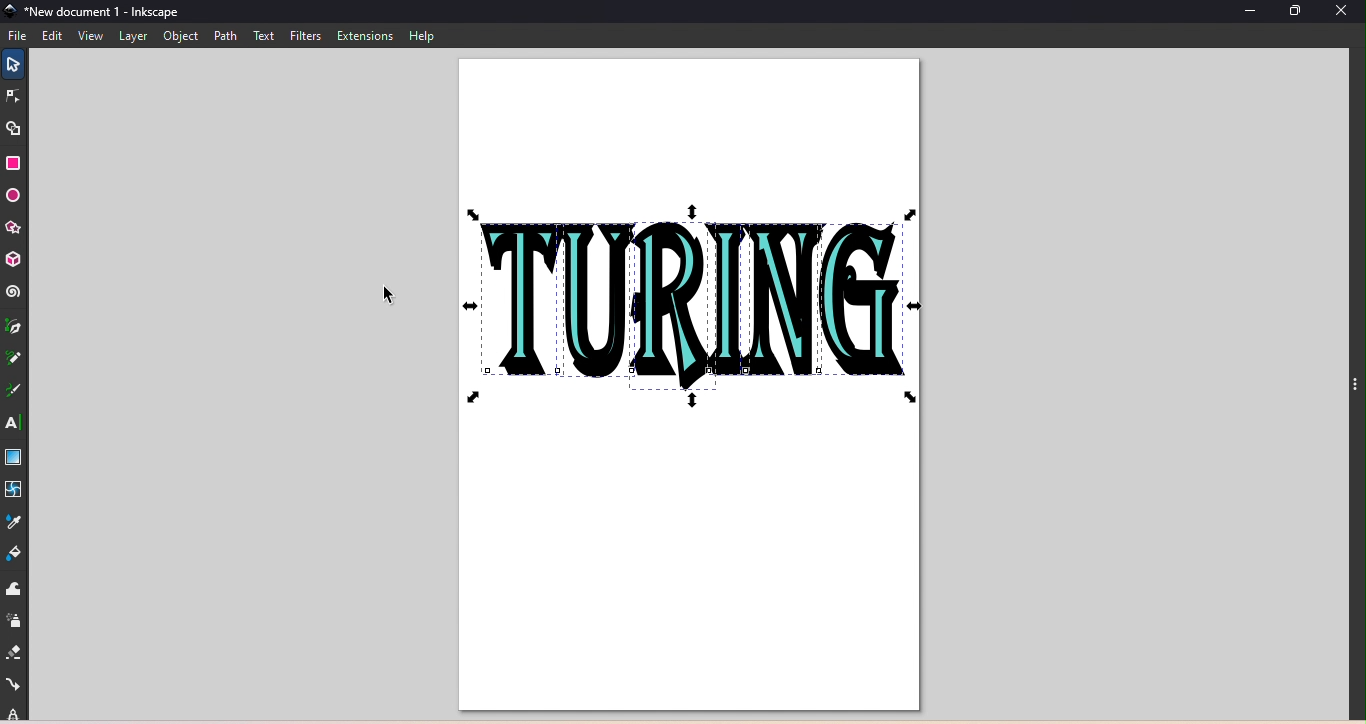 Image resolution: width=1366 pixels, height=724 pixels. What do you see at coordinates (1305, 12) in the screenshot?
I see `Maximize` at bounding box center [1305, 12].